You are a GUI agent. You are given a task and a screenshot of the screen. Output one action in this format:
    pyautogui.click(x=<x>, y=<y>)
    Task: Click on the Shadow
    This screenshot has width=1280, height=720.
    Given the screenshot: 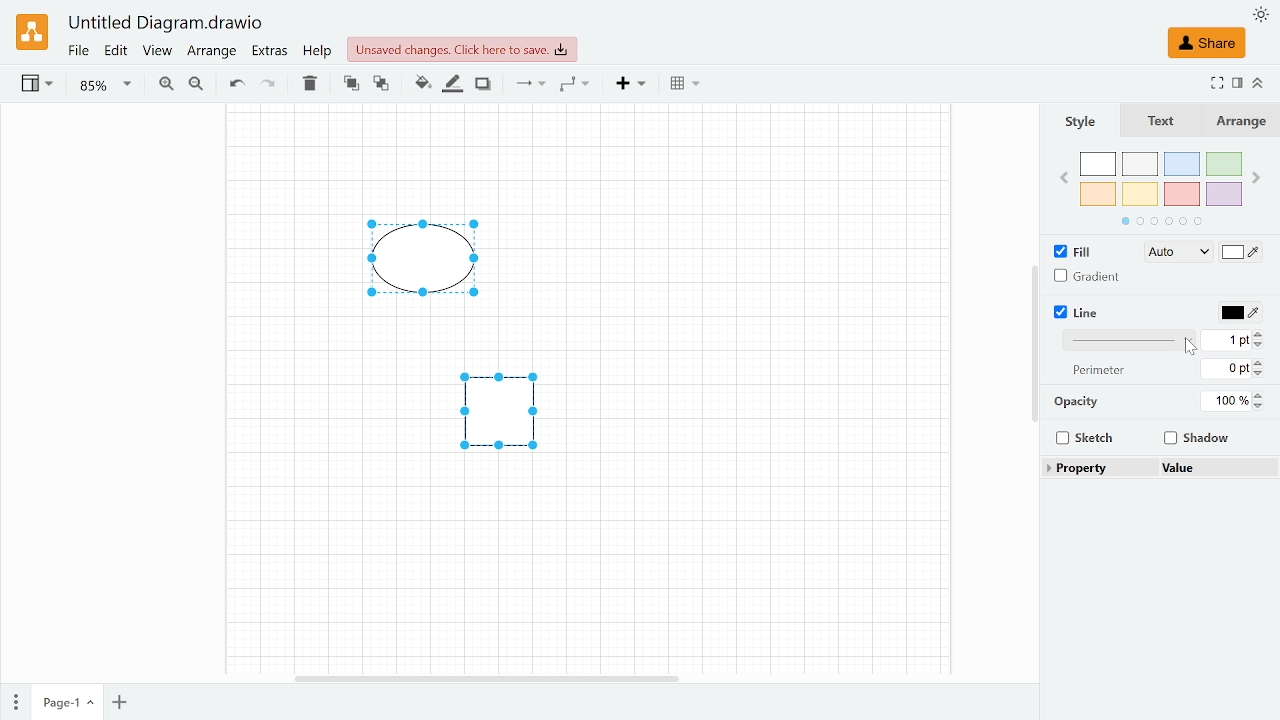 What is the action you would take?
    pyautogui.click(x=483, y=85)
    